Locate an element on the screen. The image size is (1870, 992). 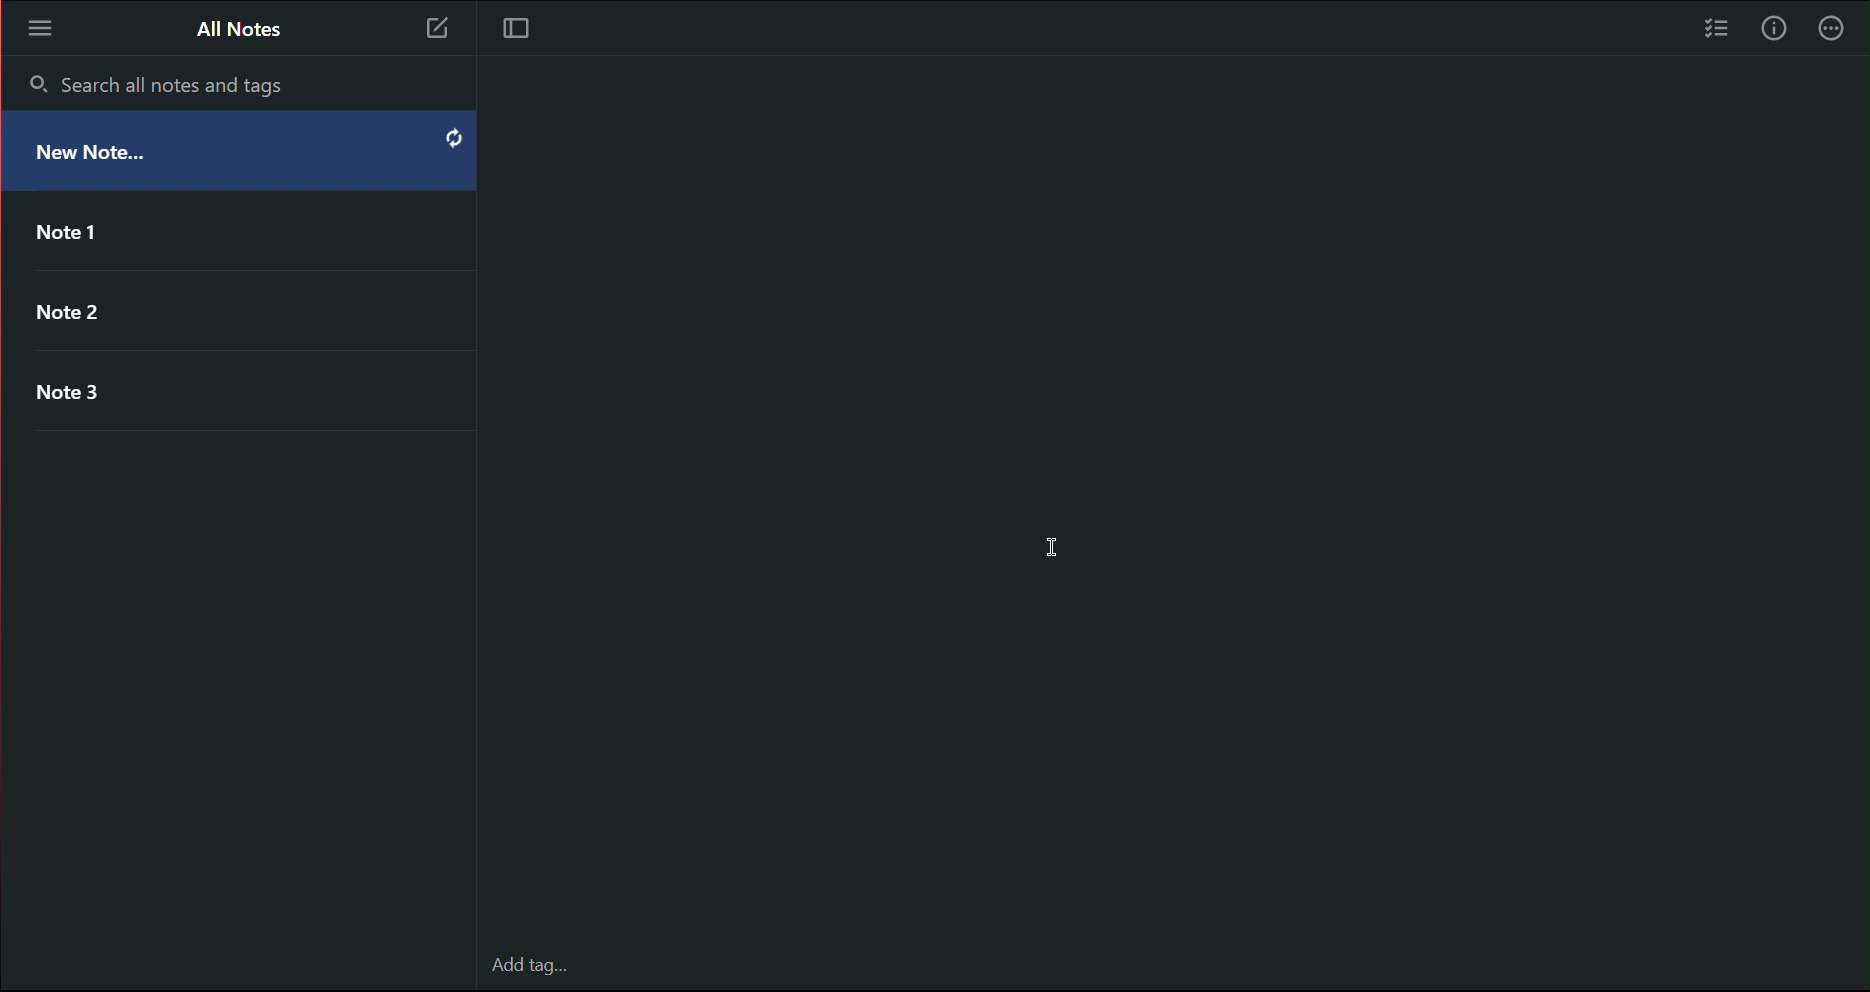
add Tags is located at coordinates (583, 960).